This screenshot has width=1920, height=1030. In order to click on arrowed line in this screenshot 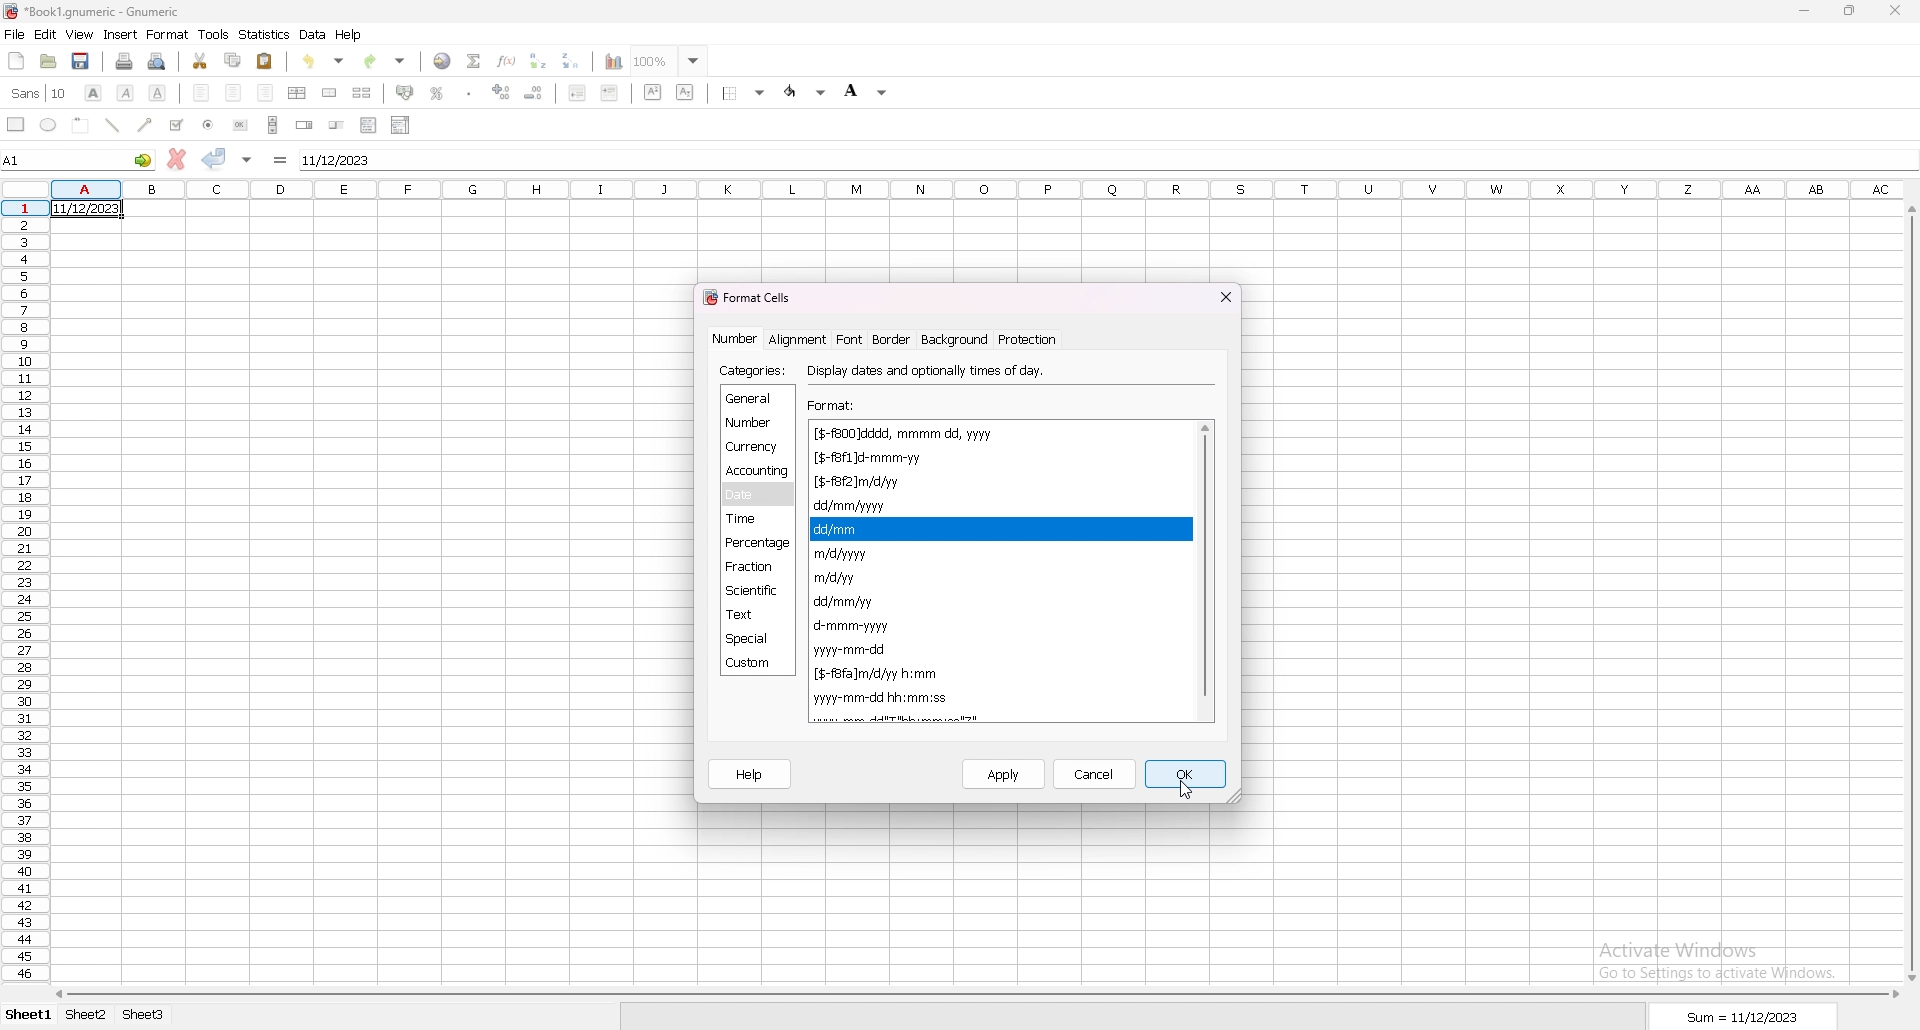, I will do `click(147, 124)`.